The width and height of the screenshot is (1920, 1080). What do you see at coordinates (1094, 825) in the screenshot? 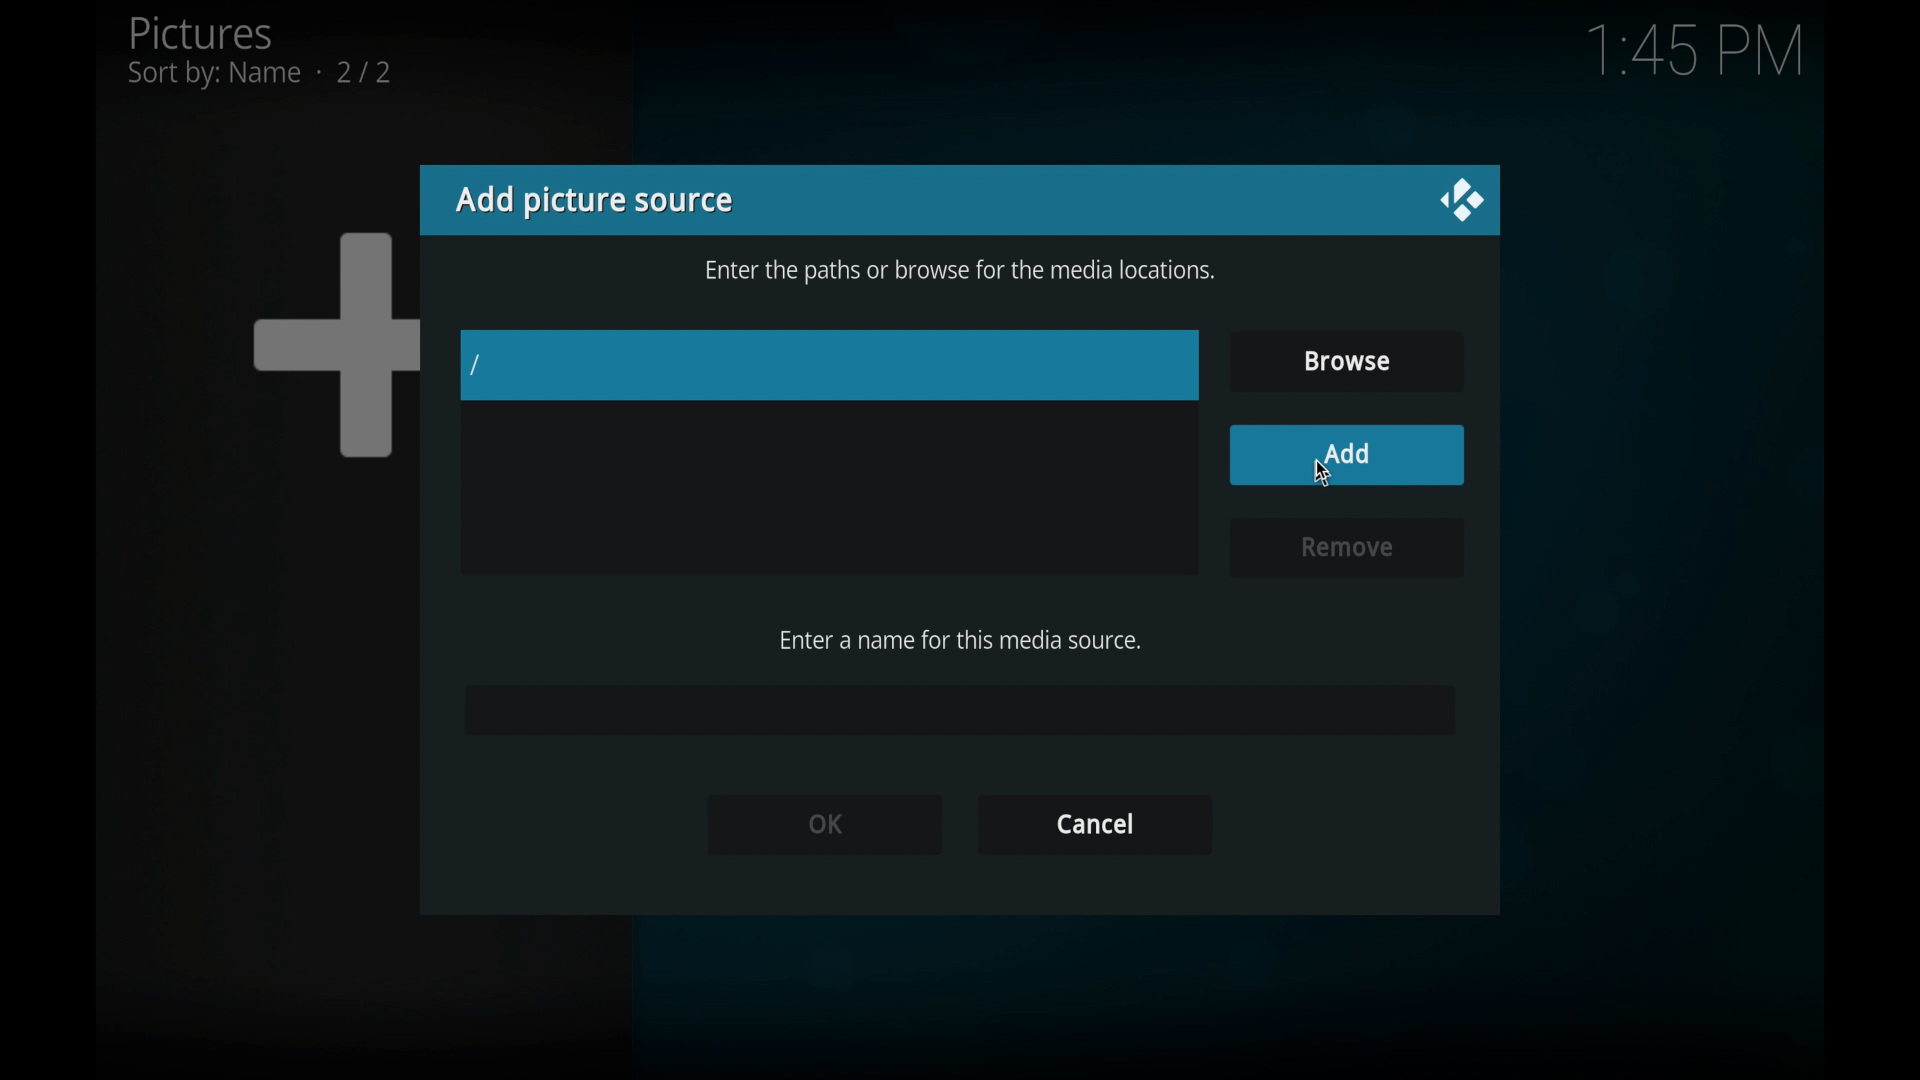
I see `cancel` at bounding box center [1094, 825].